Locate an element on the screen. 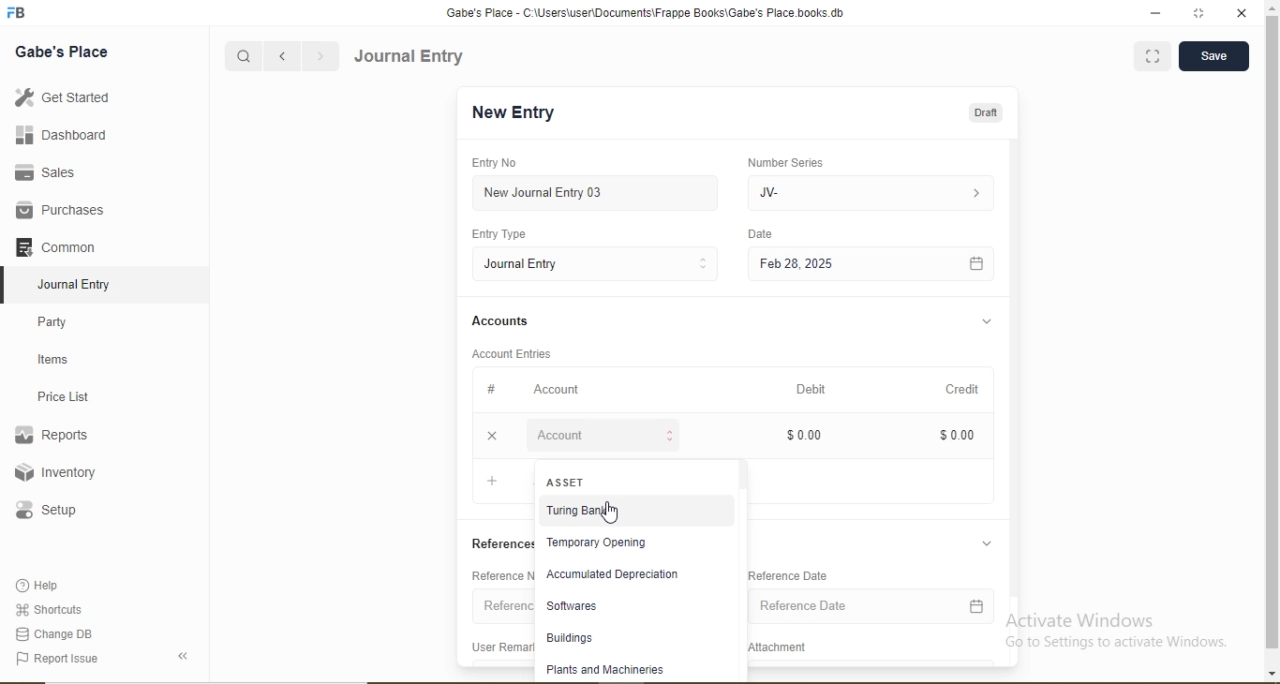  Buildings is located at coordinates (570, 637).